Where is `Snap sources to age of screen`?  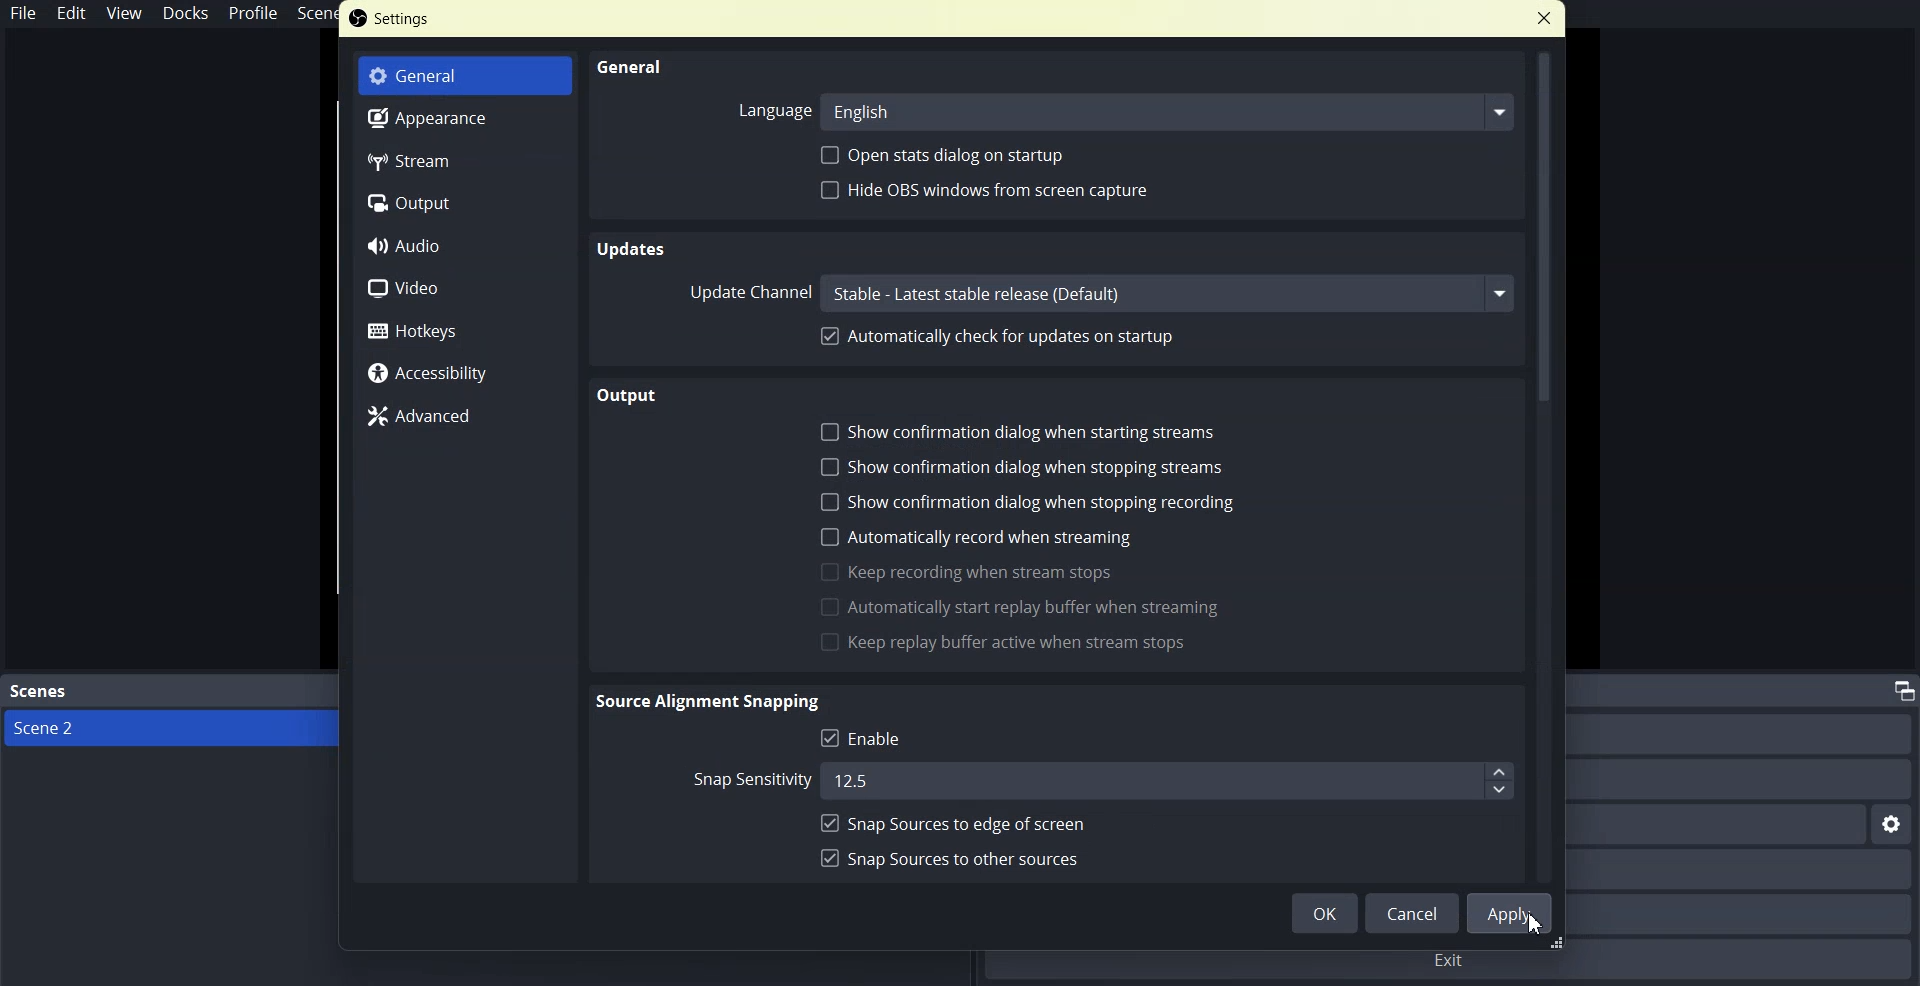 Snap sources to age of screen is located at coordinates (951, 822).